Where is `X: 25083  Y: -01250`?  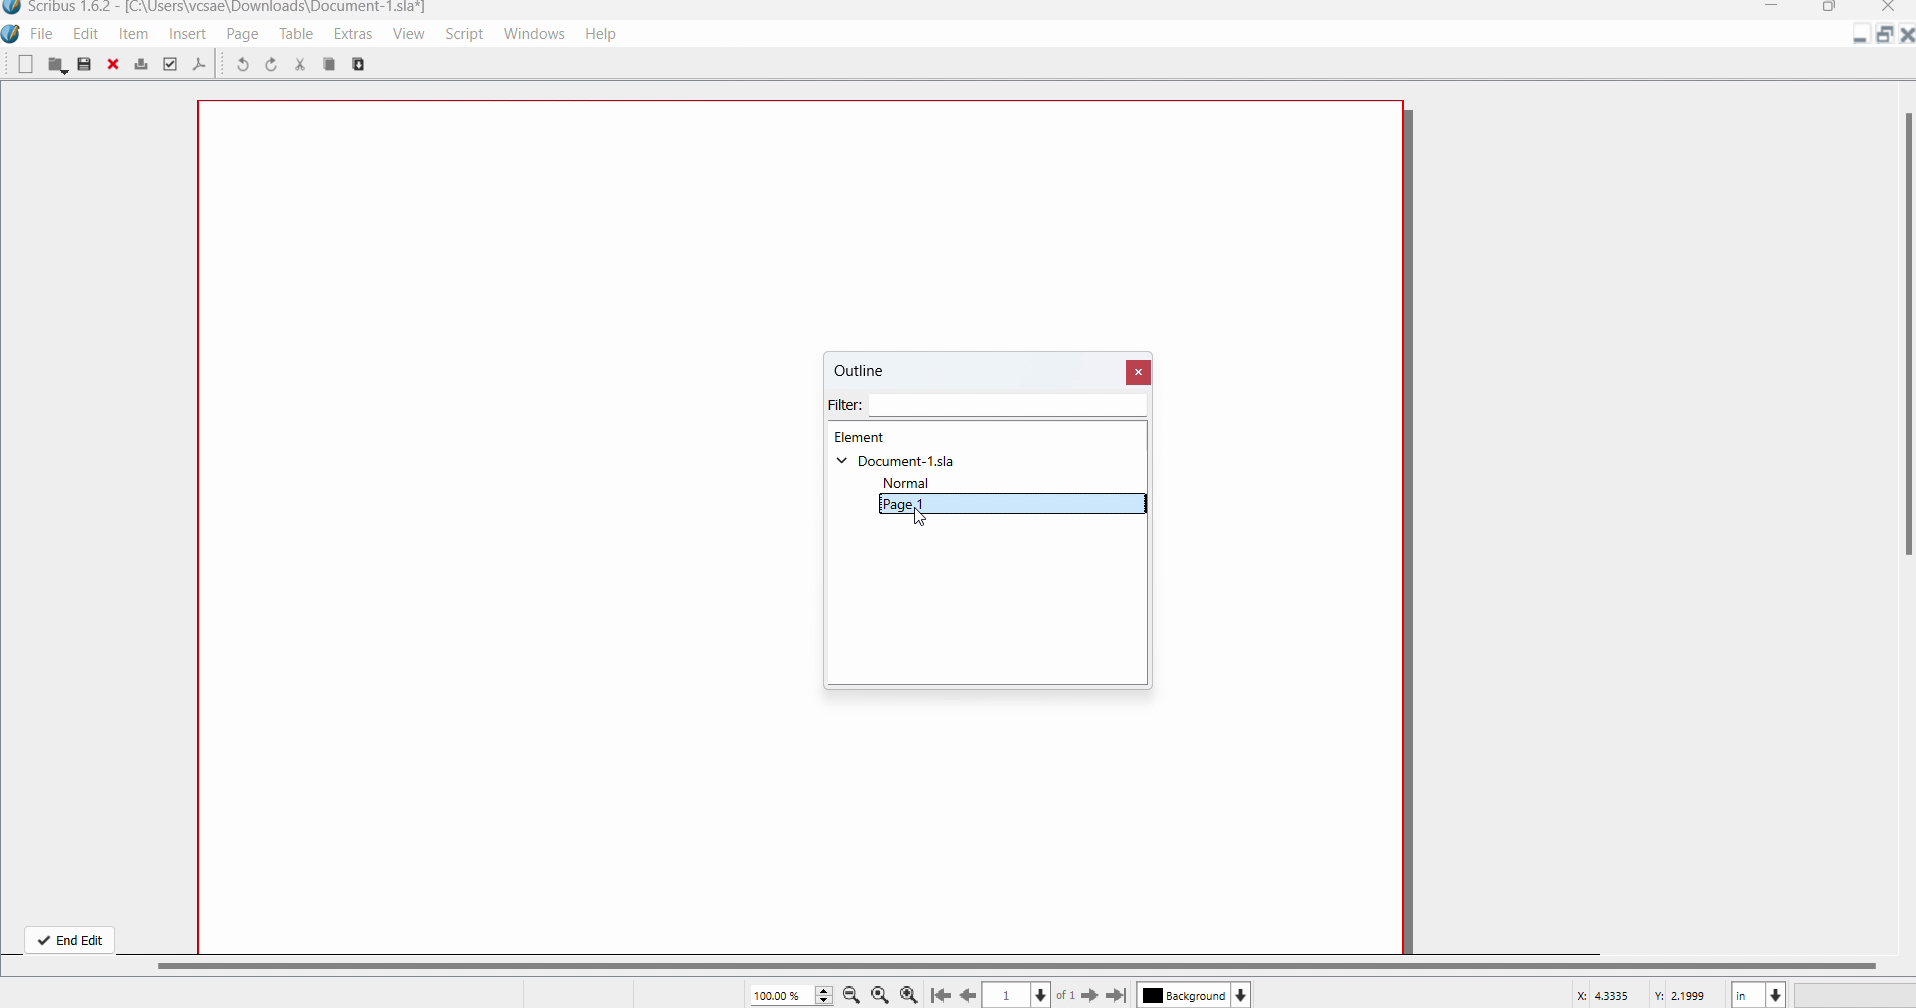 X: 25083  Y: -01250 is located at coordinates (1643, 994).